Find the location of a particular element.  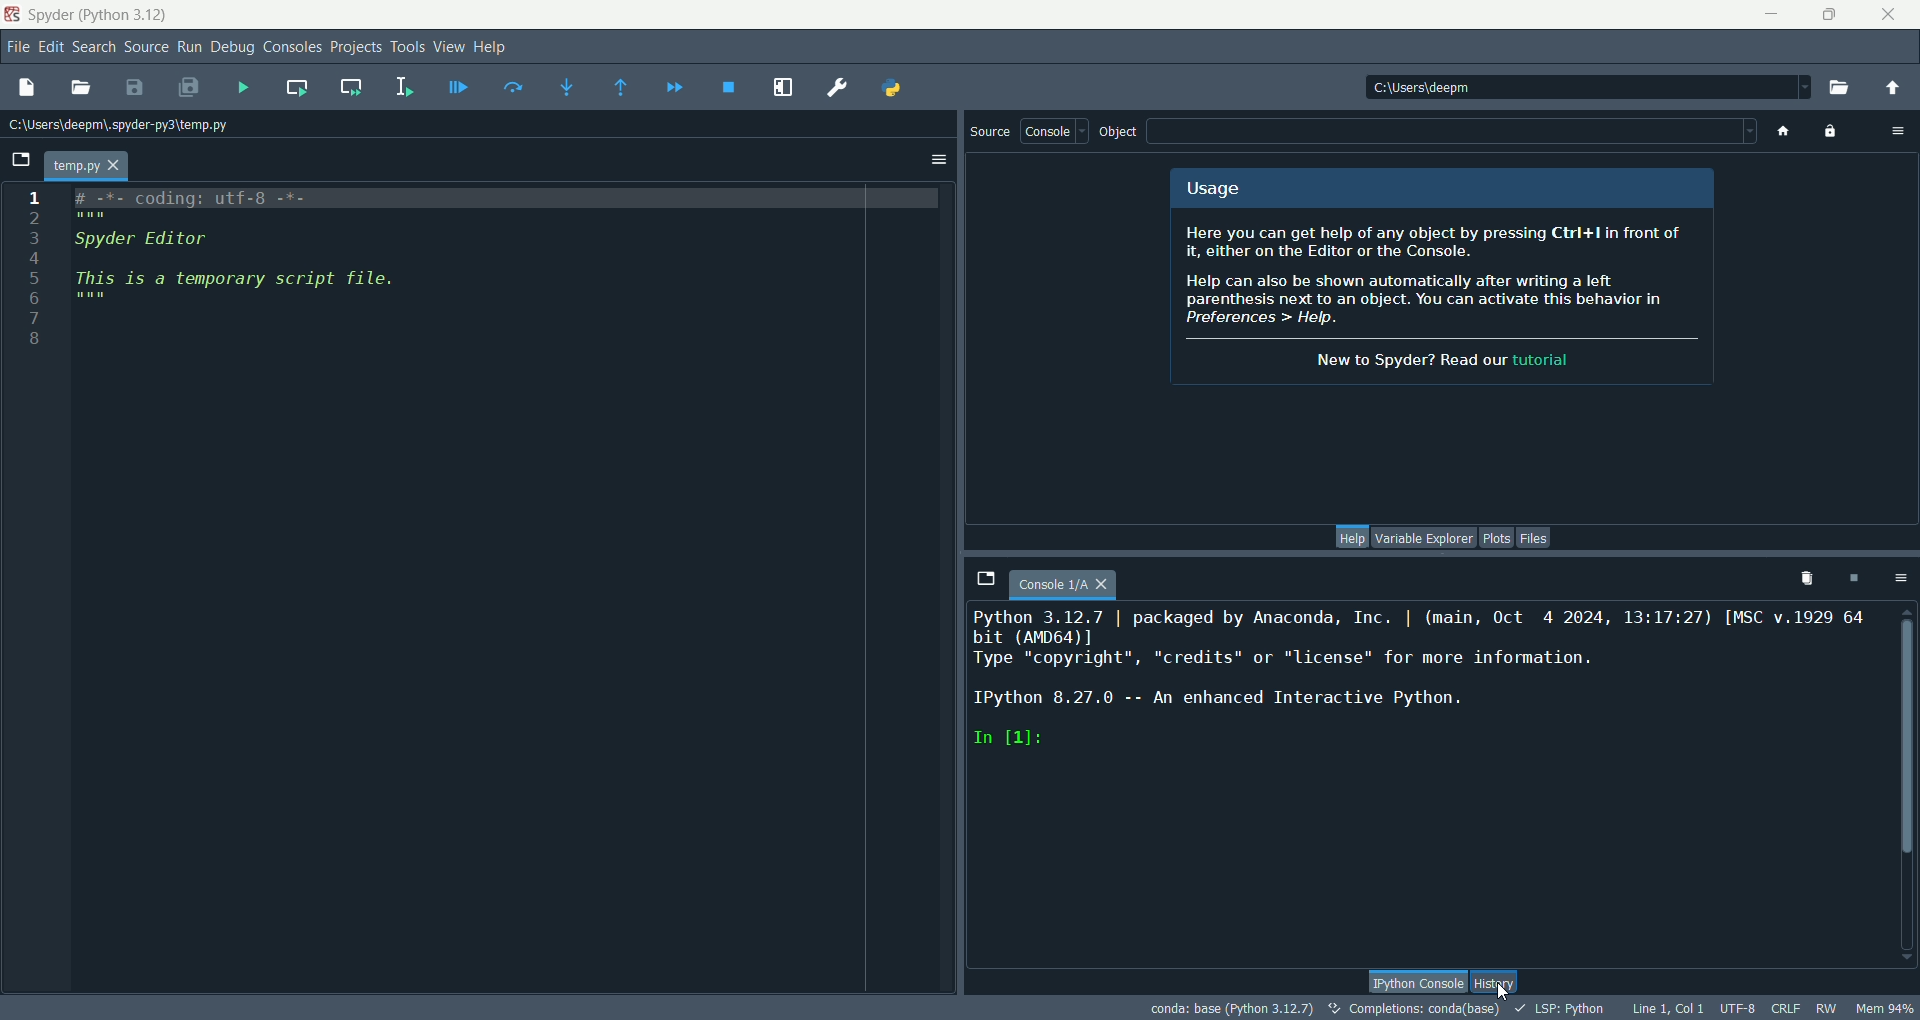

options is located at coordinates (1902, 578).